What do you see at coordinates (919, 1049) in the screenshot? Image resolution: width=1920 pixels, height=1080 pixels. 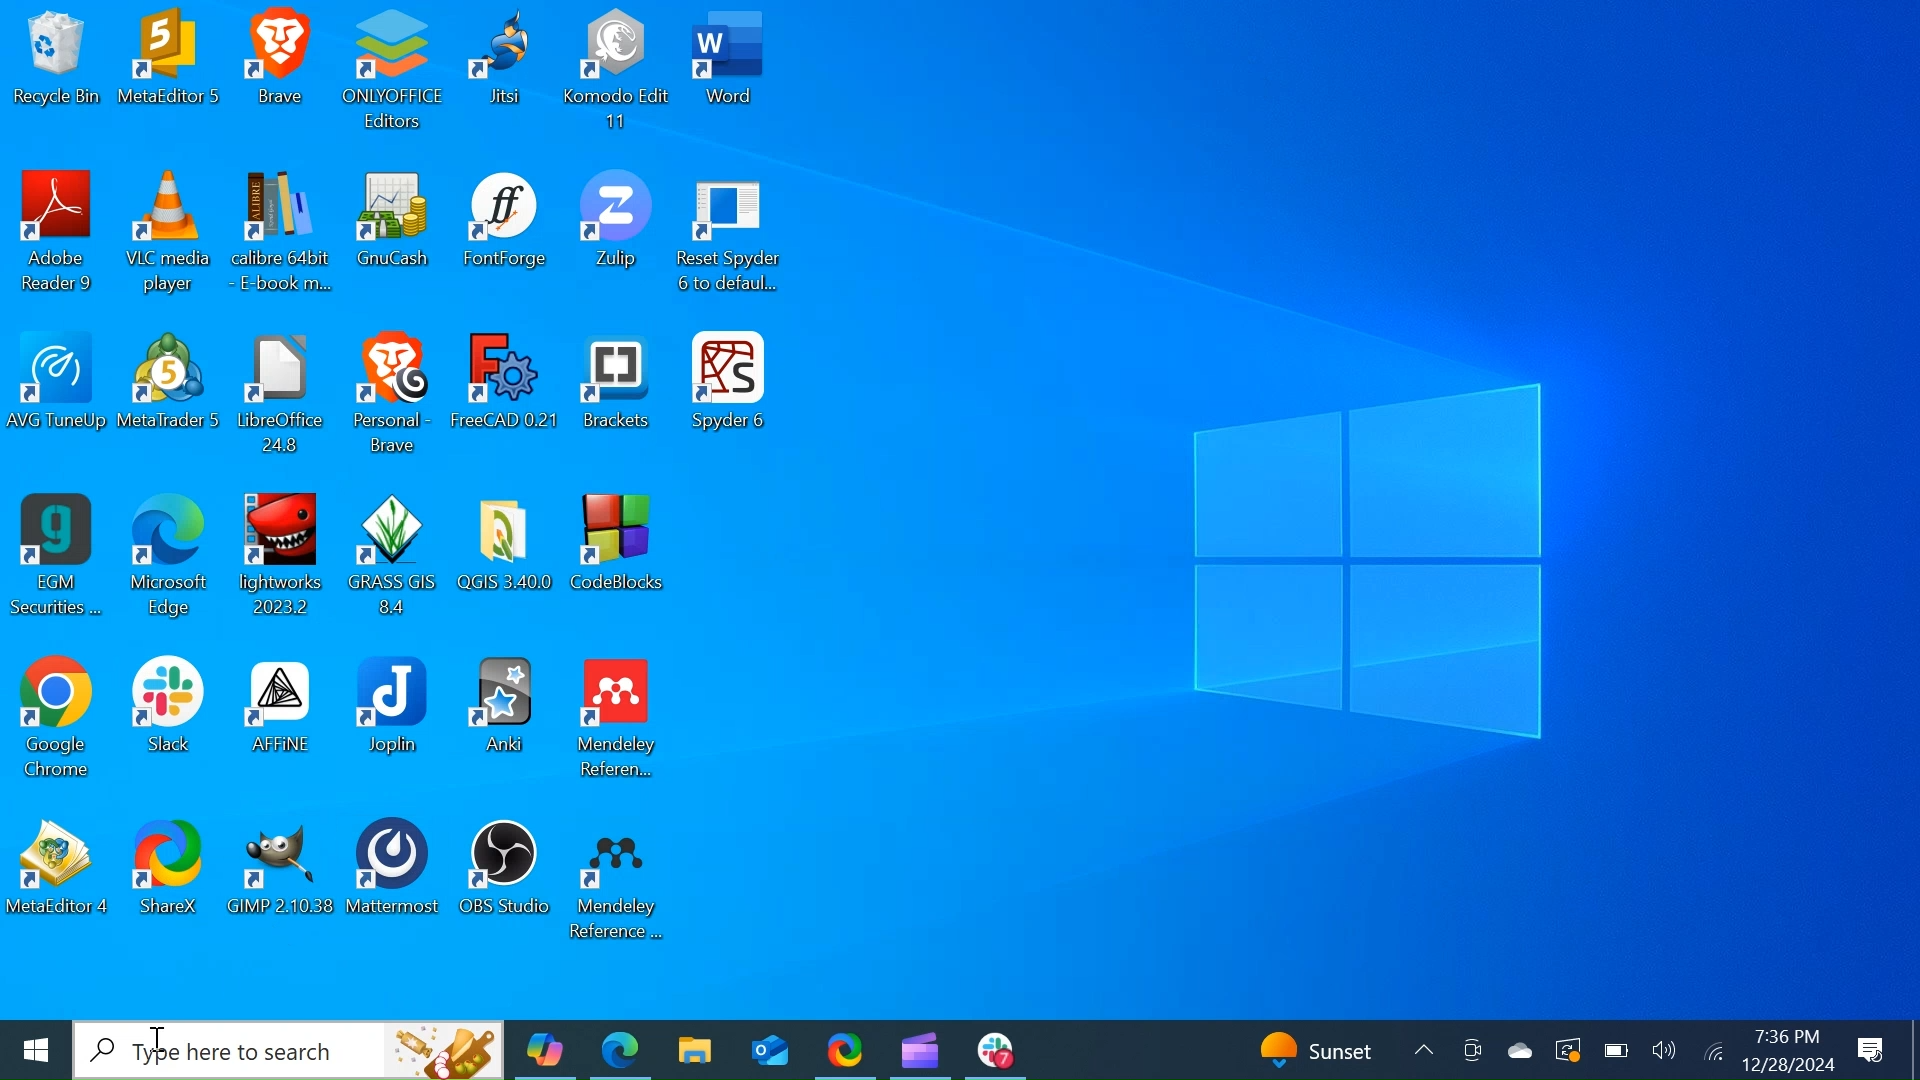 I see `Microsoft Clipchamp` at bounding box center [919, 1049].